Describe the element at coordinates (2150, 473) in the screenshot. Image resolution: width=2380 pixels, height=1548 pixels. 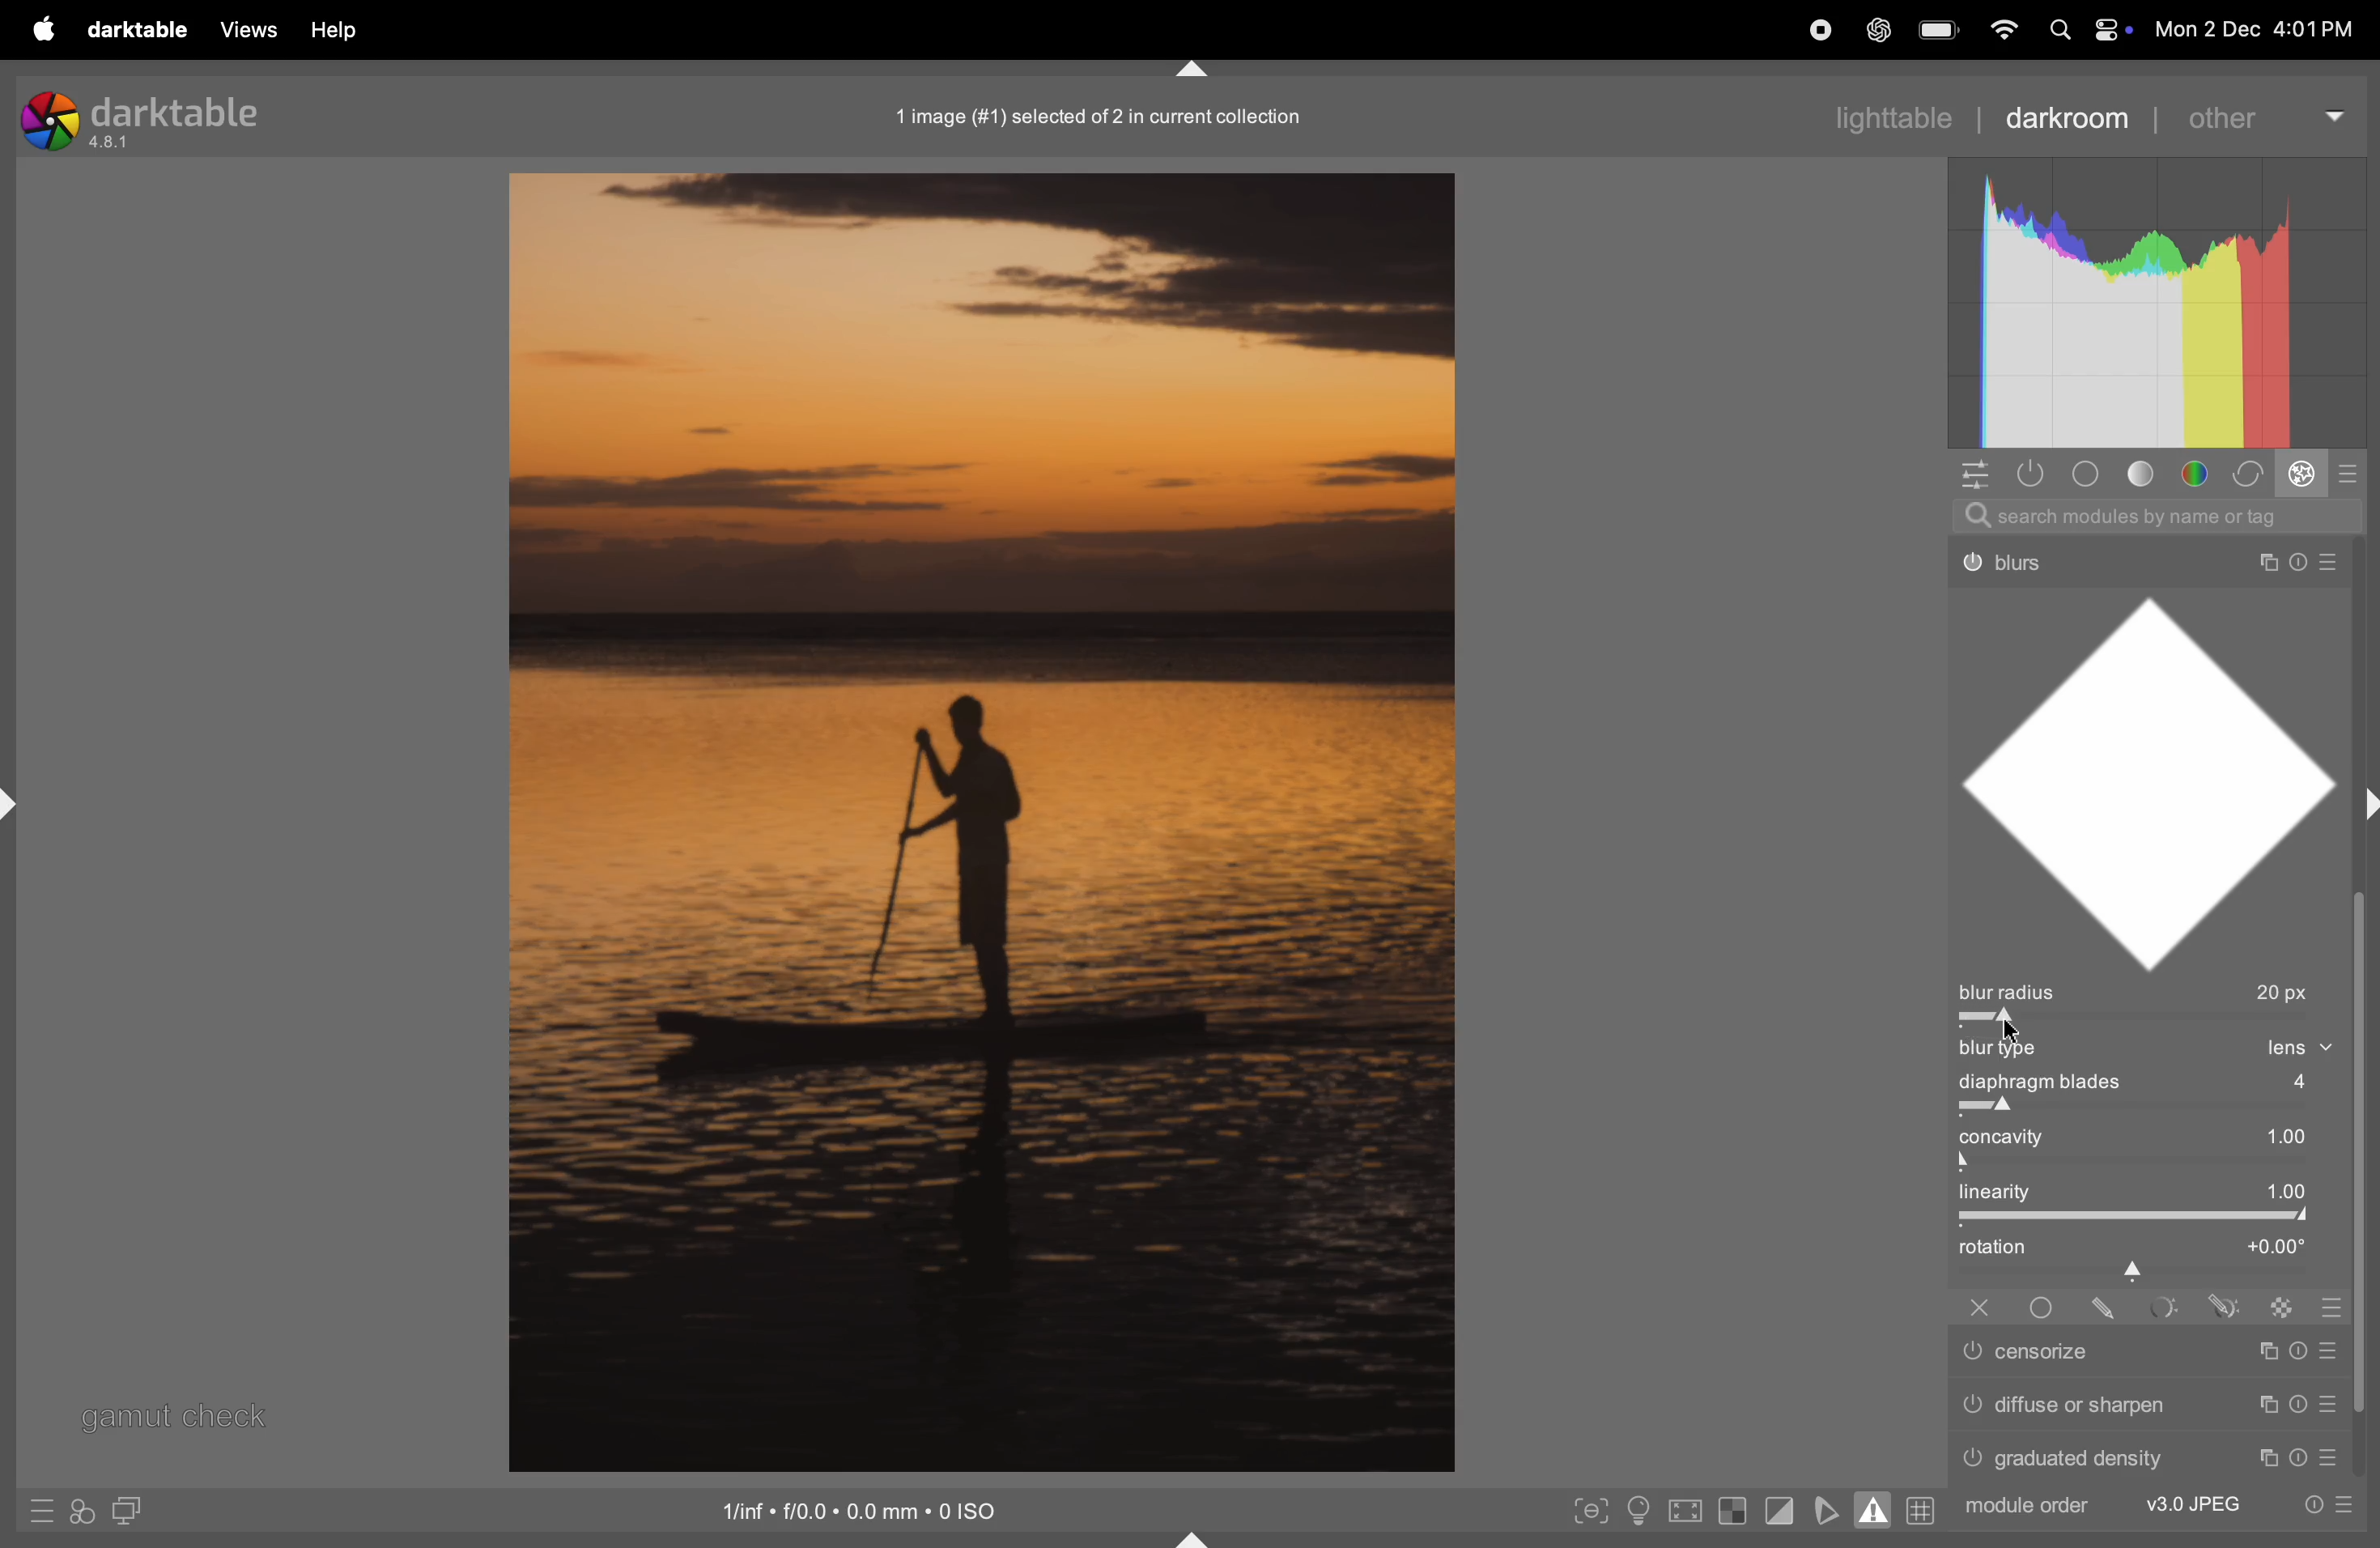
I see `tone` at that location.